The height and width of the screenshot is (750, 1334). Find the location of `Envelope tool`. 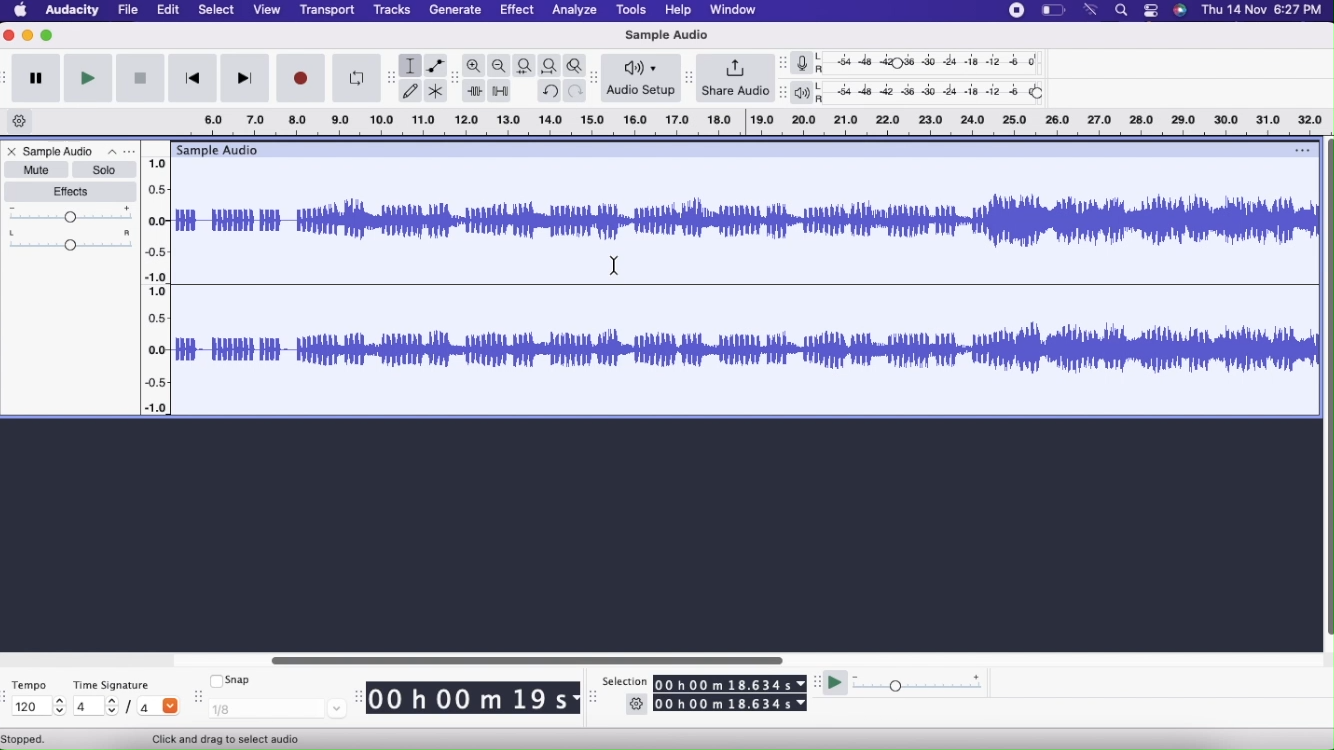

Envelope tool is located at coordinates (437, 65).